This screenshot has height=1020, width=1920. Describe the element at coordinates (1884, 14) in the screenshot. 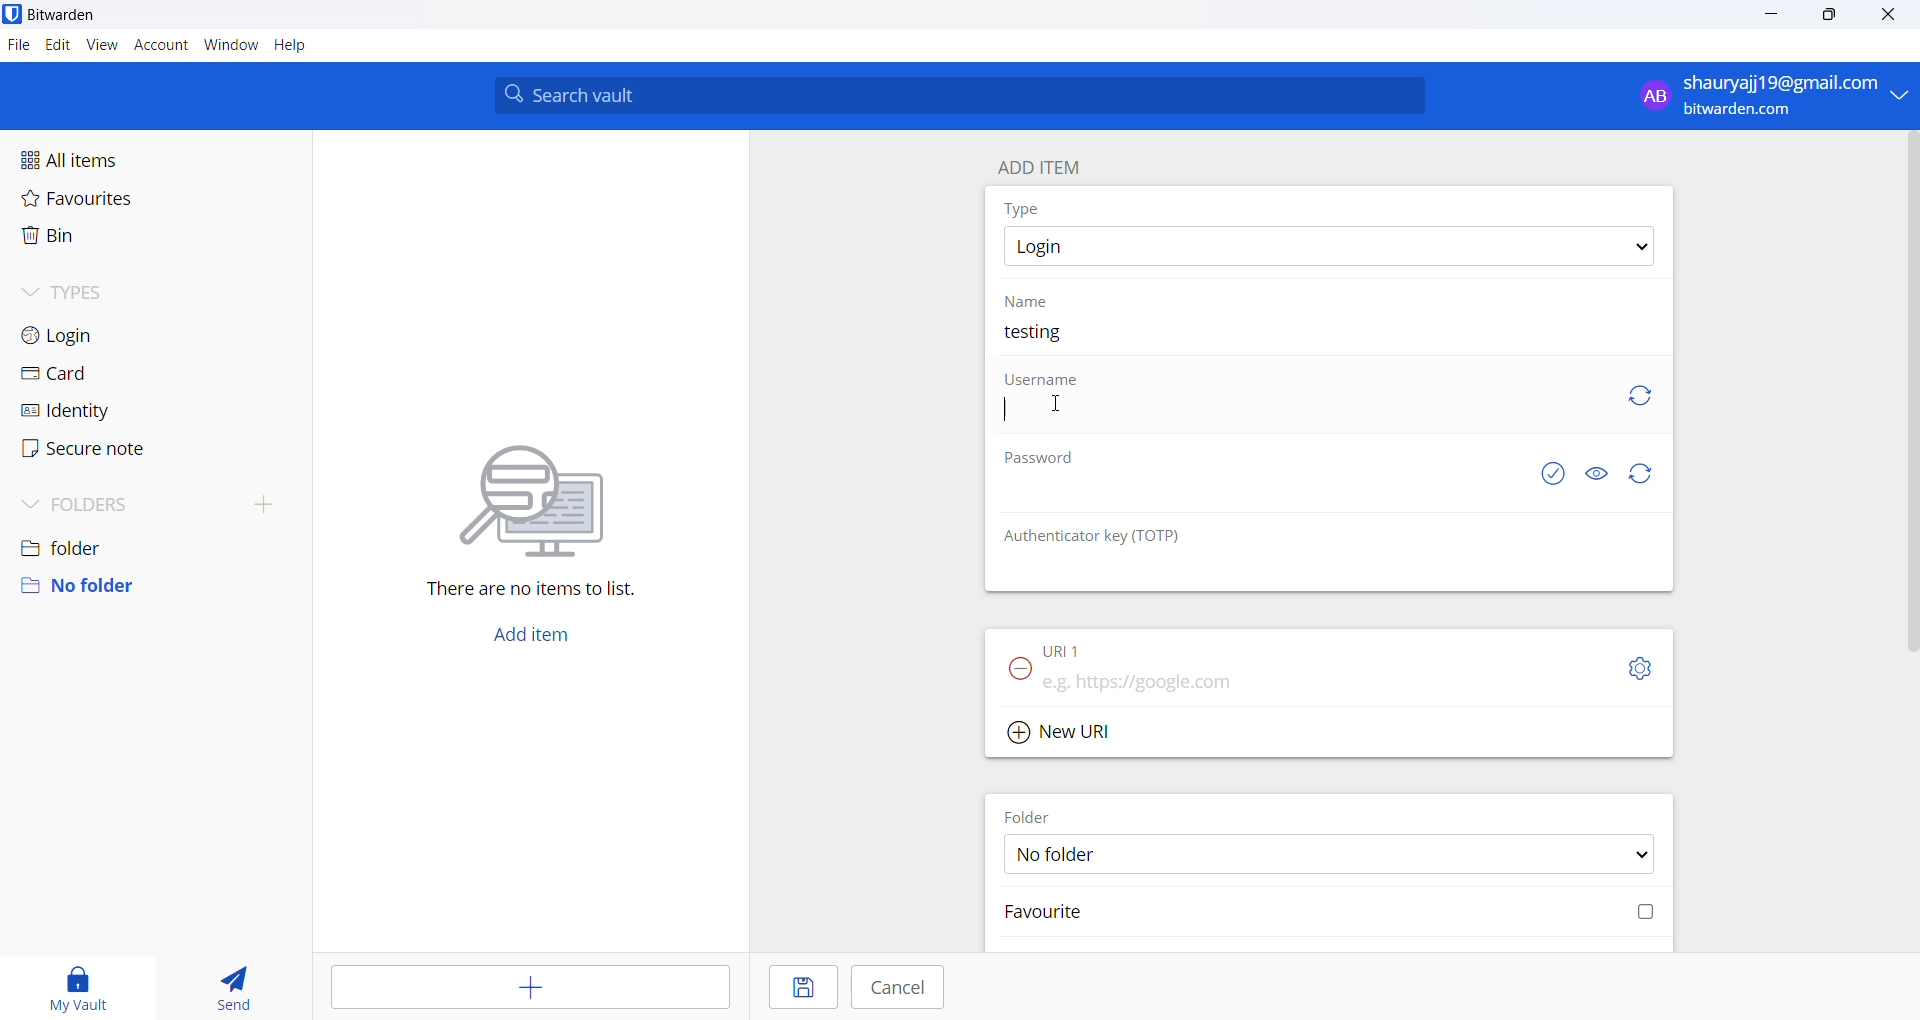

I see `close` at that location.